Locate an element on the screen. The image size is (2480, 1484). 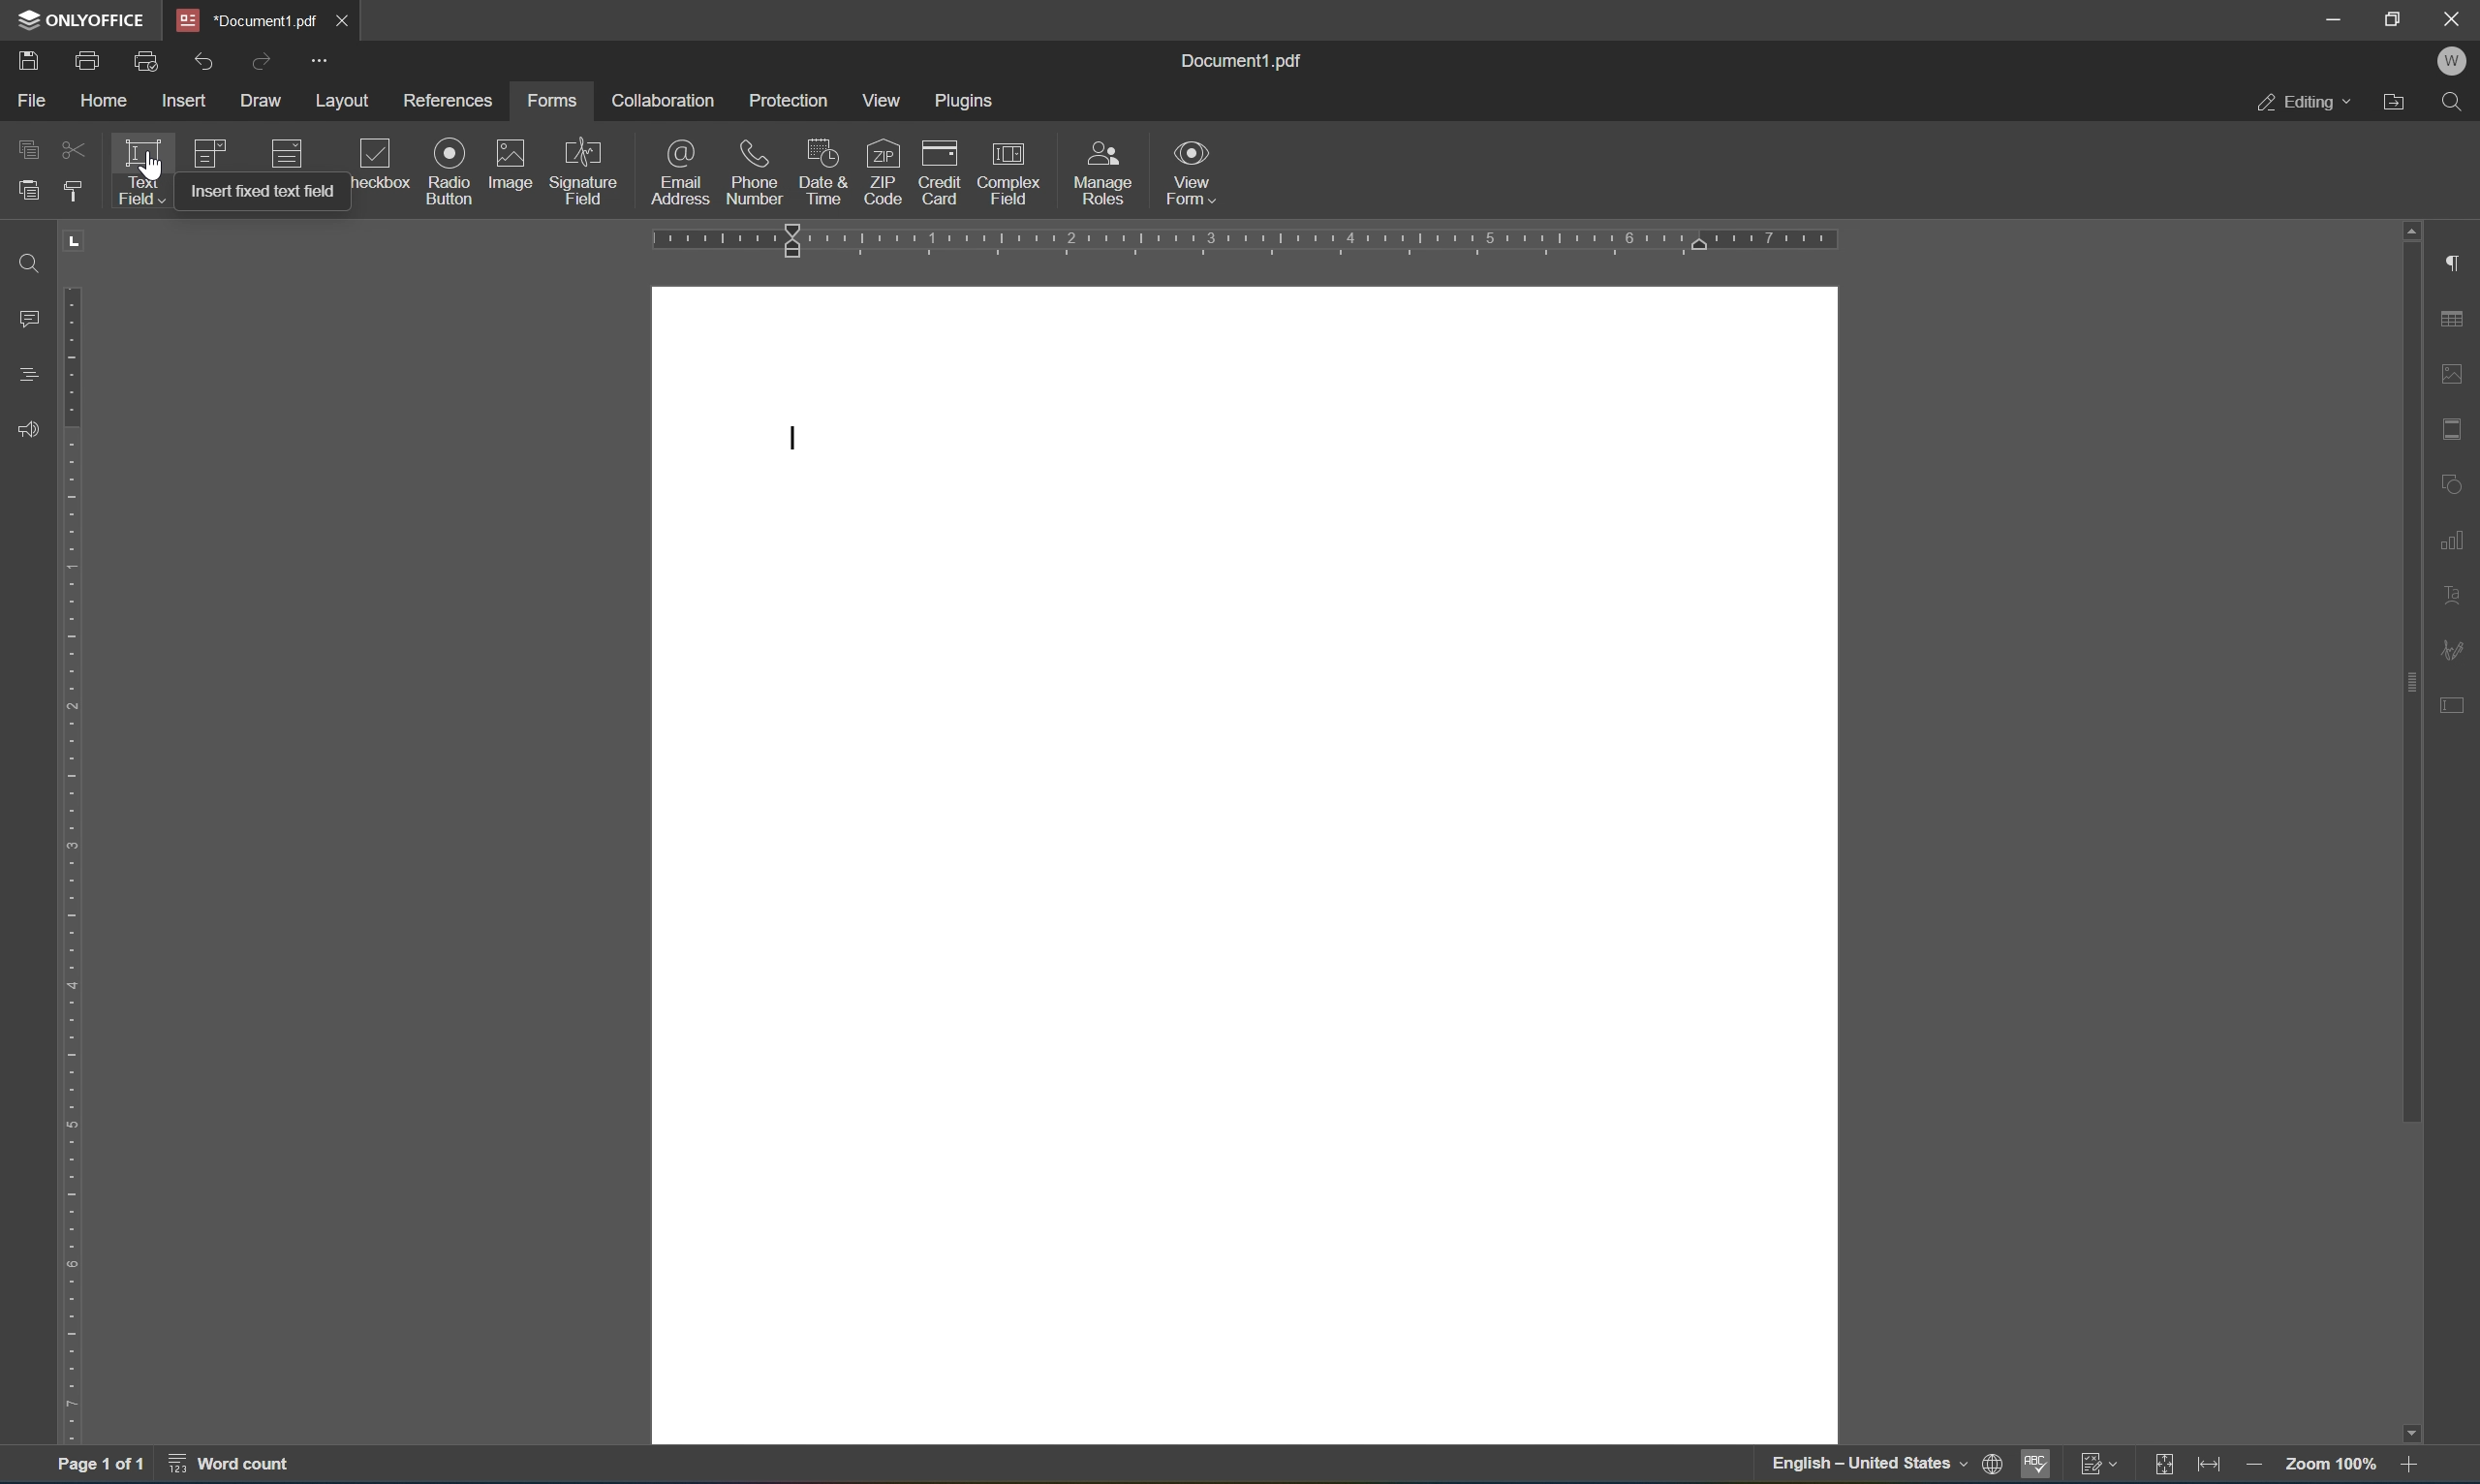
undo is located at coordinates (203, 64).